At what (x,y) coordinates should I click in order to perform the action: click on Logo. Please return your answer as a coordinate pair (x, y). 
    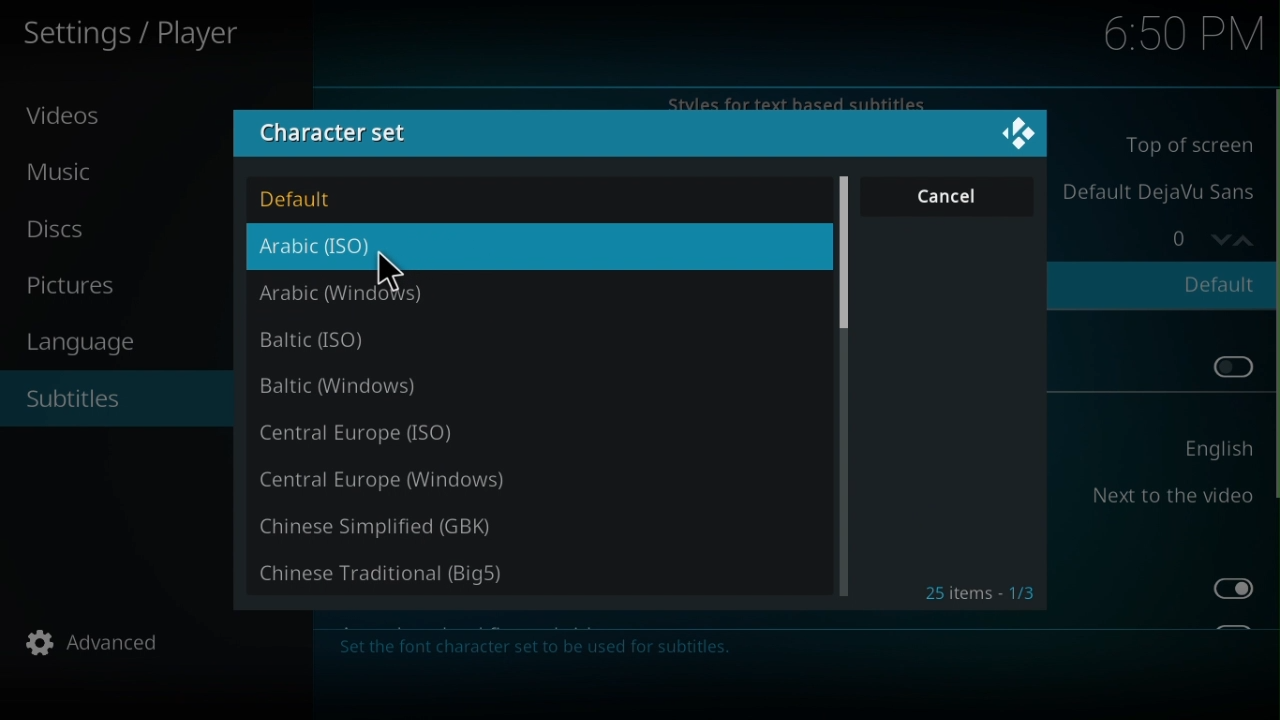
    Looking at the image, I should click on (1017, 134).